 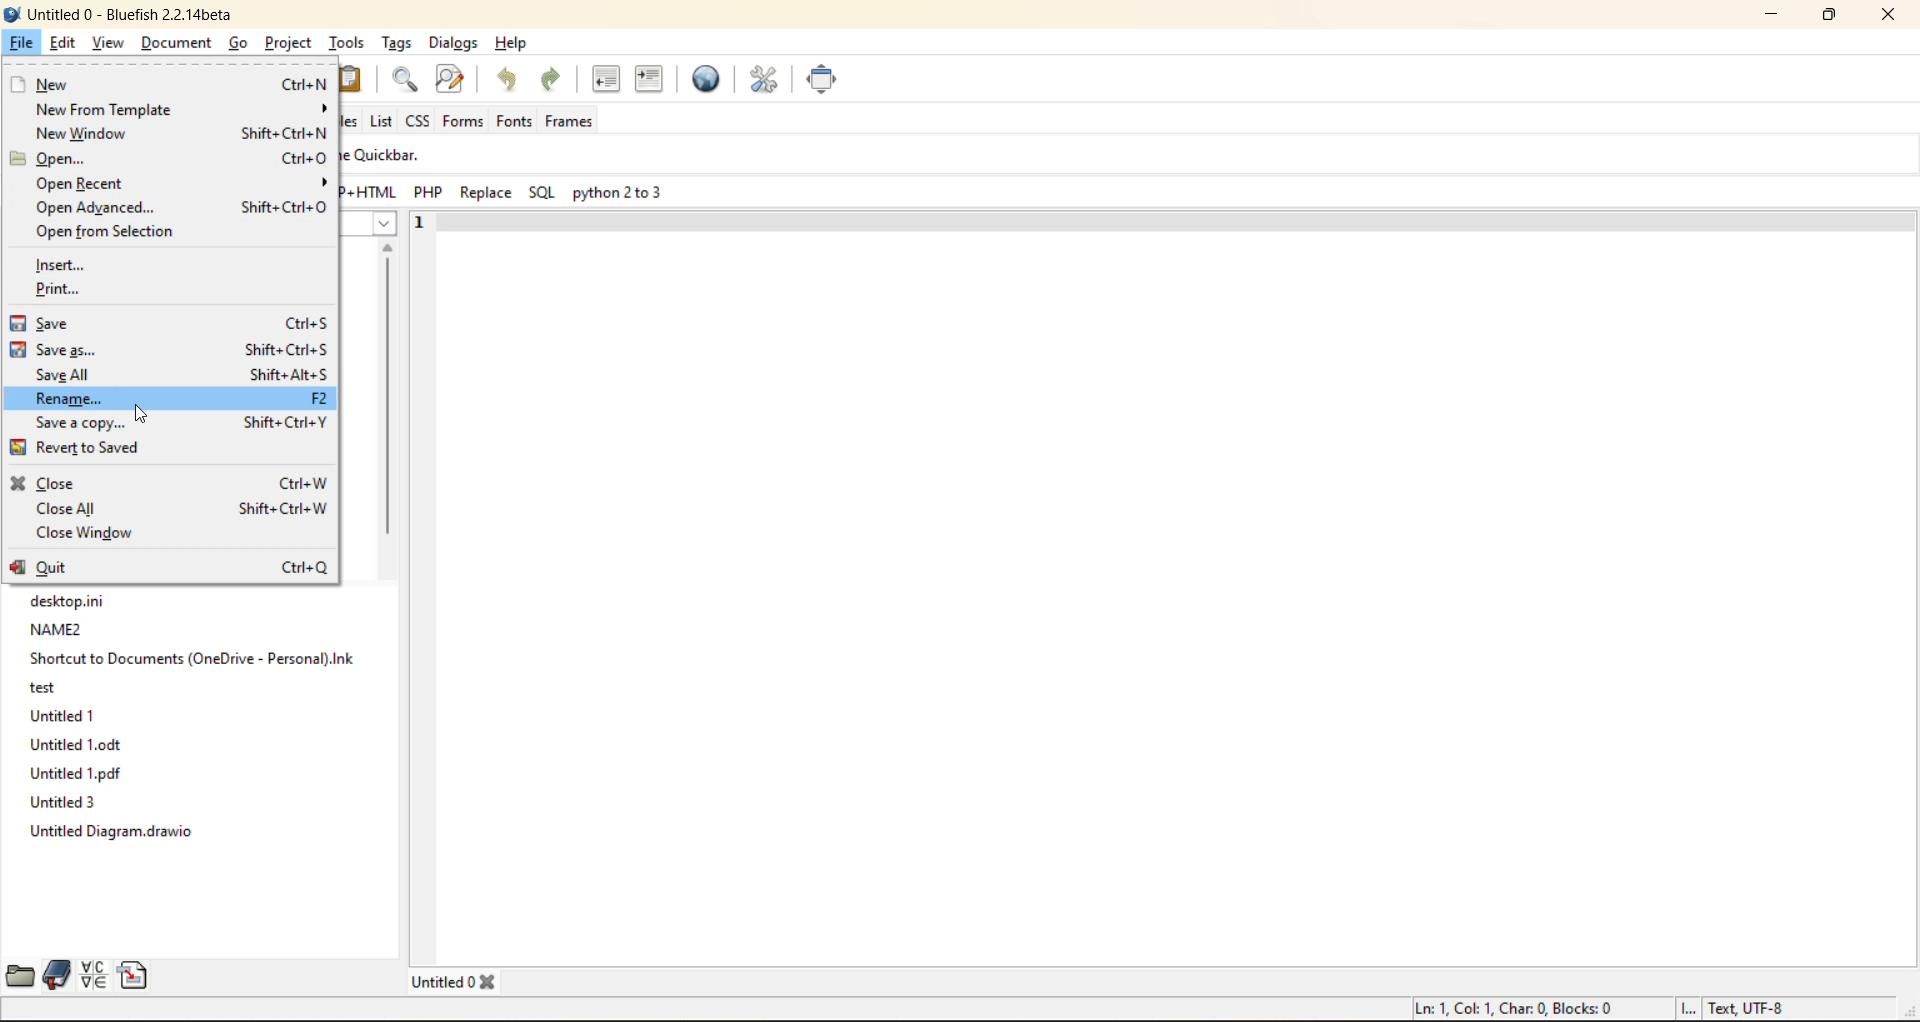 What do you see at coordinates (117, 112) in the screenshot?
I see `new from template` at bounding box center [117, 112].